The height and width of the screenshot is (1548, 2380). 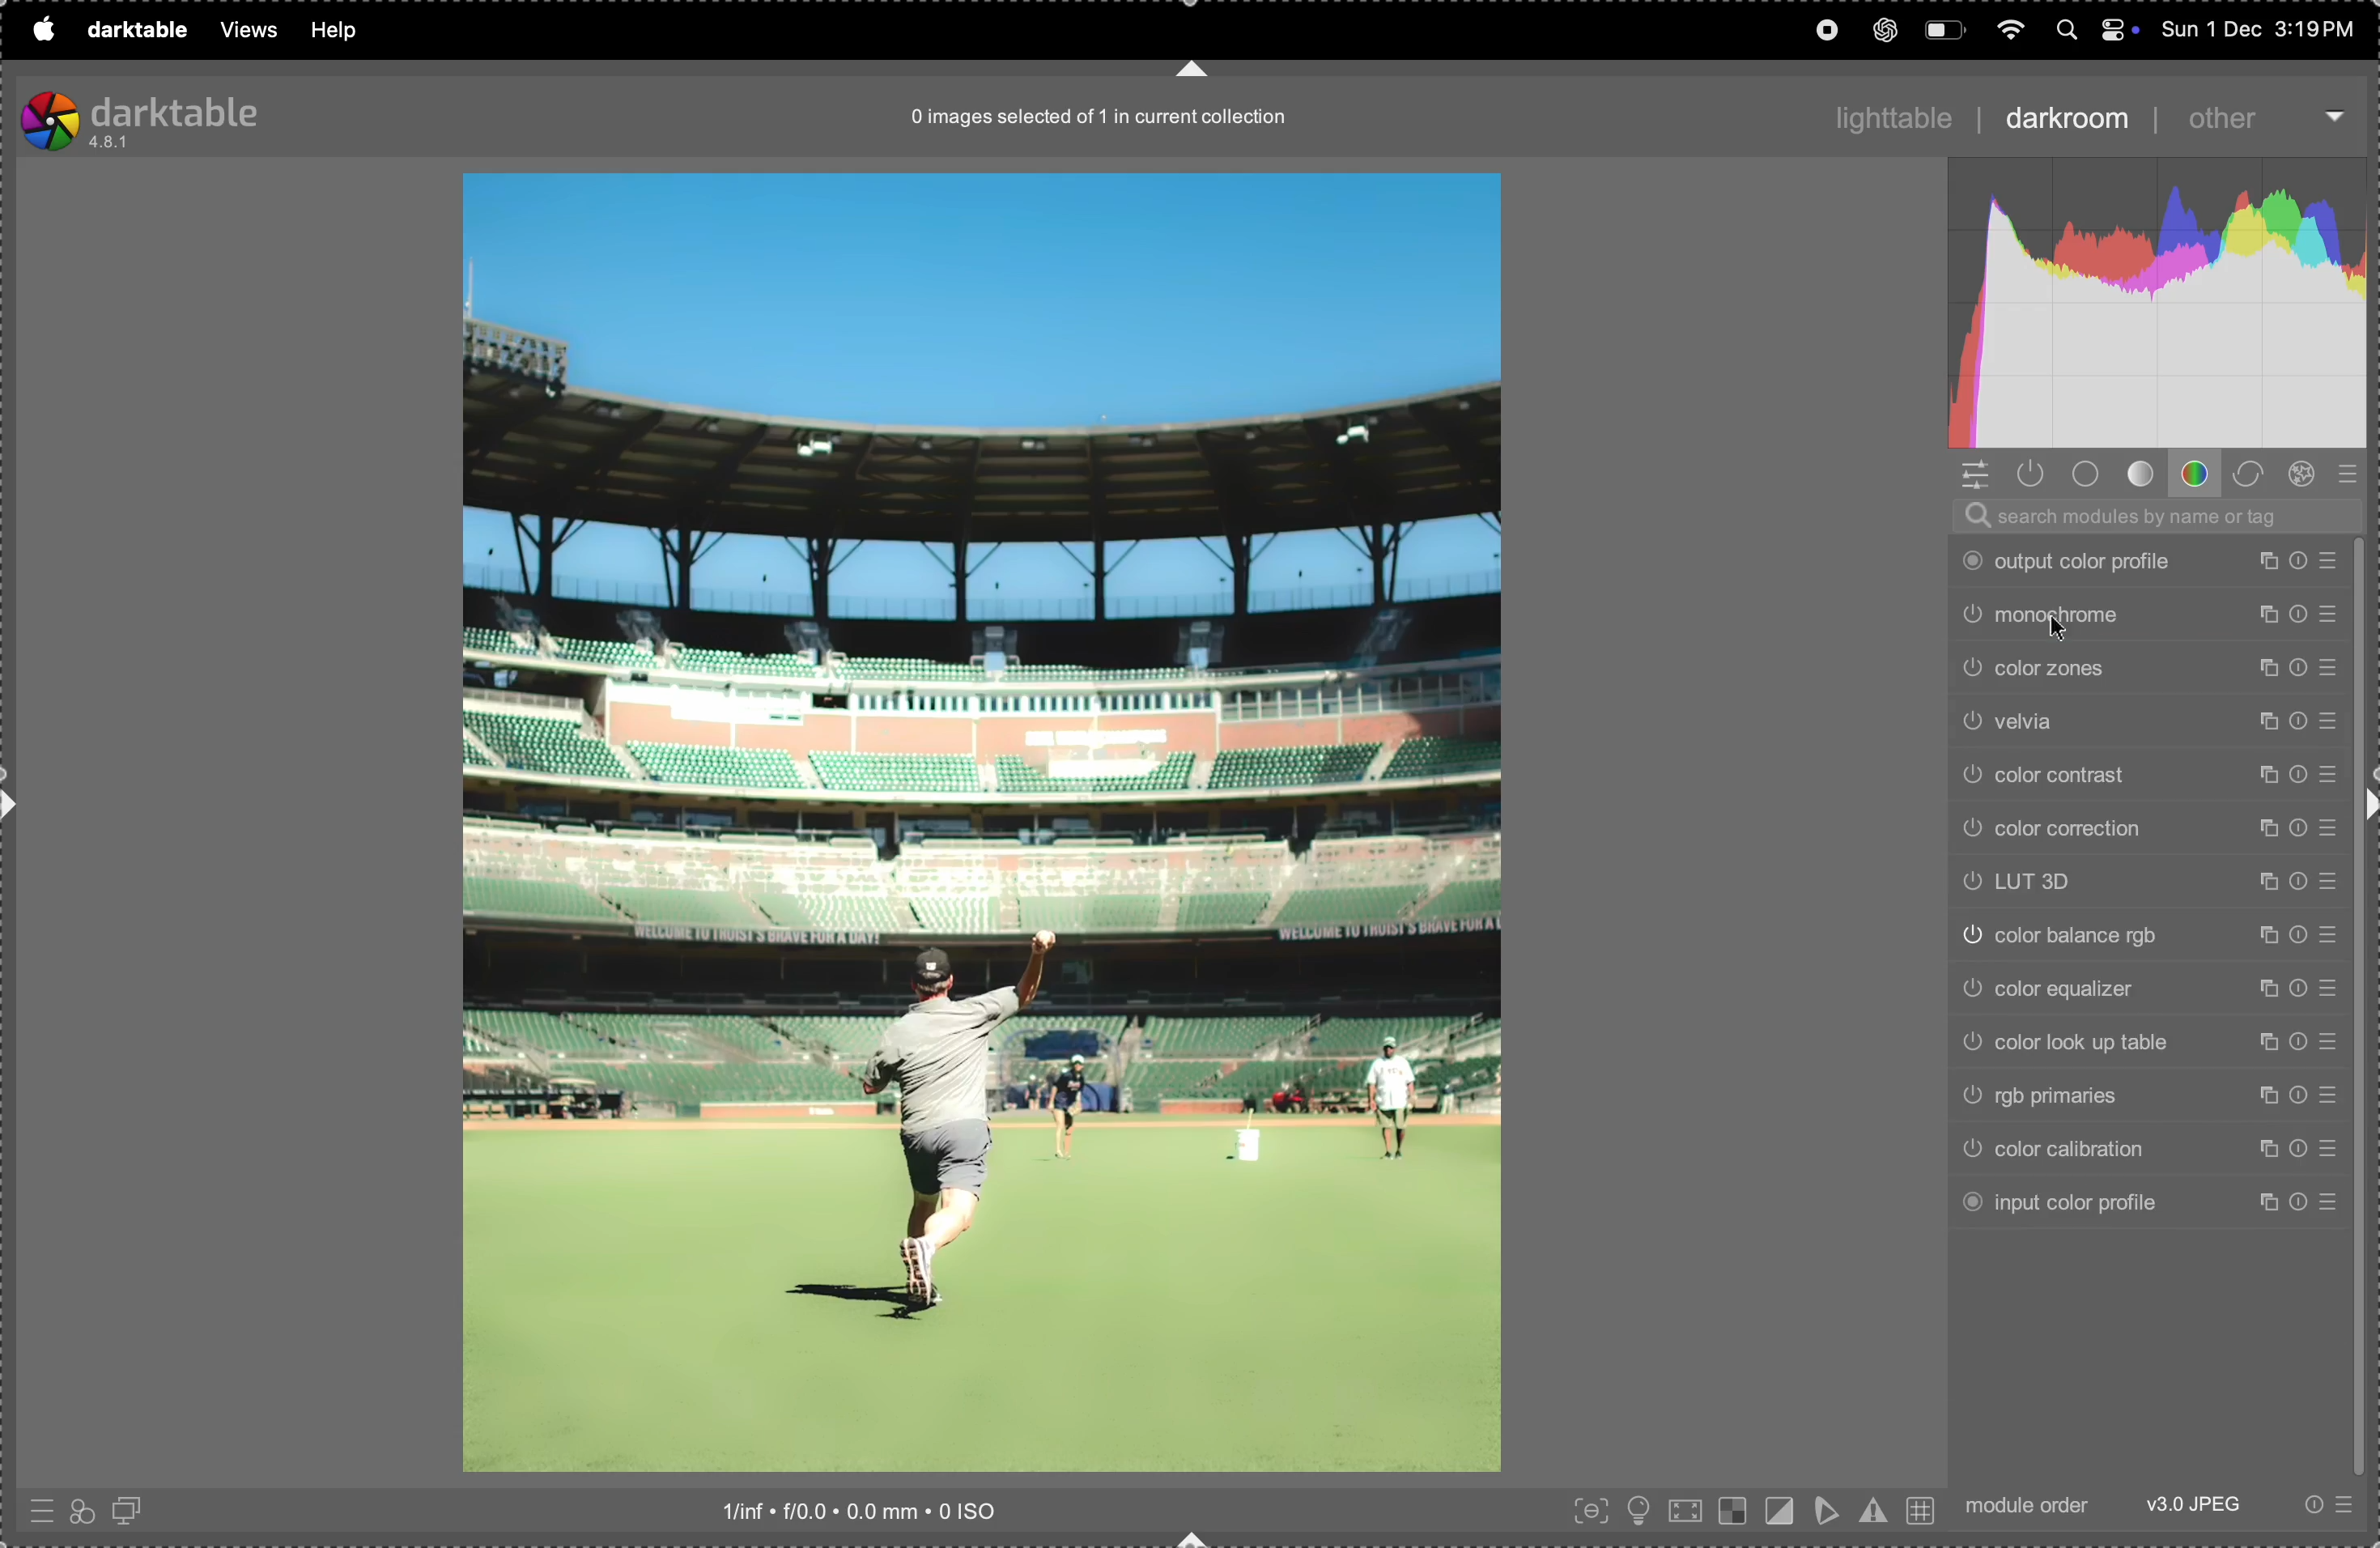 I want to click on presets, so click(x=2354, y=474).